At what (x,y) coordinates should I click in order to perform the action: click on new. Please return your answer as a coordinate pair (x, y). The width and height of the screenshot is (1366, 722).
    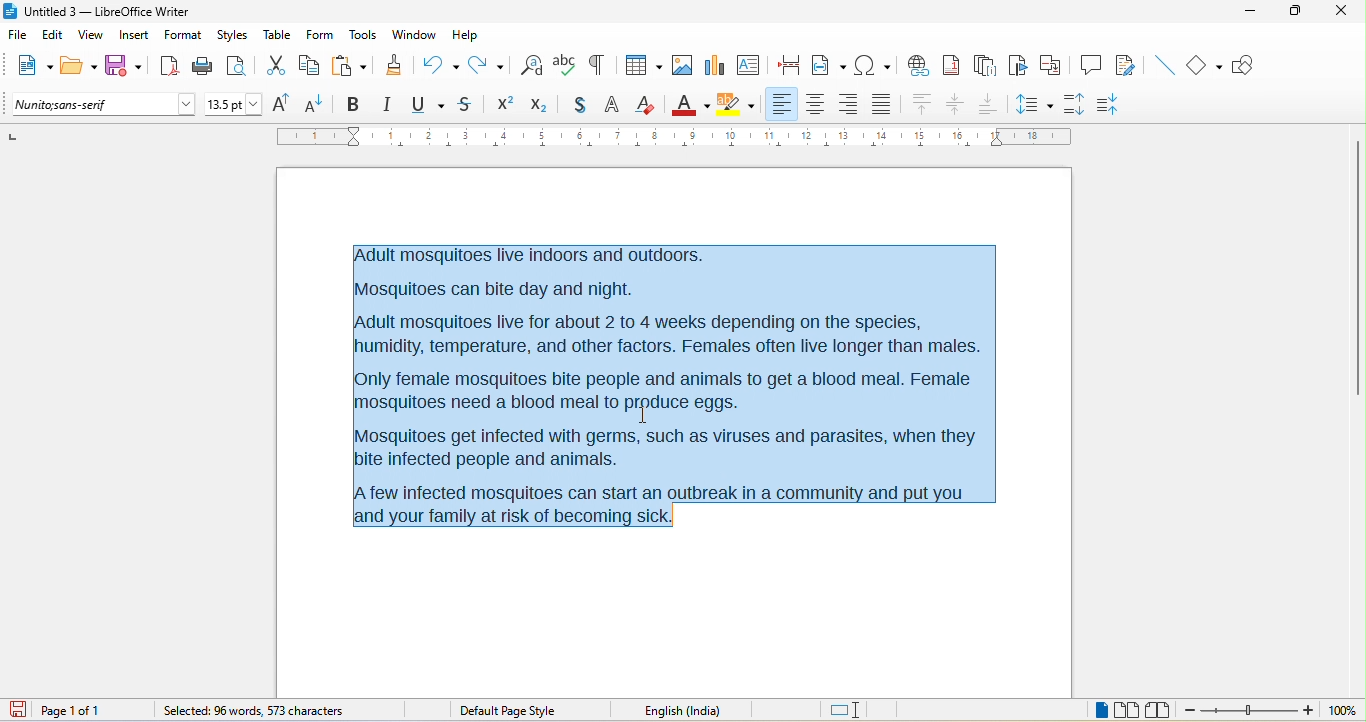
    Looking at the image, I should click on (31, 68).